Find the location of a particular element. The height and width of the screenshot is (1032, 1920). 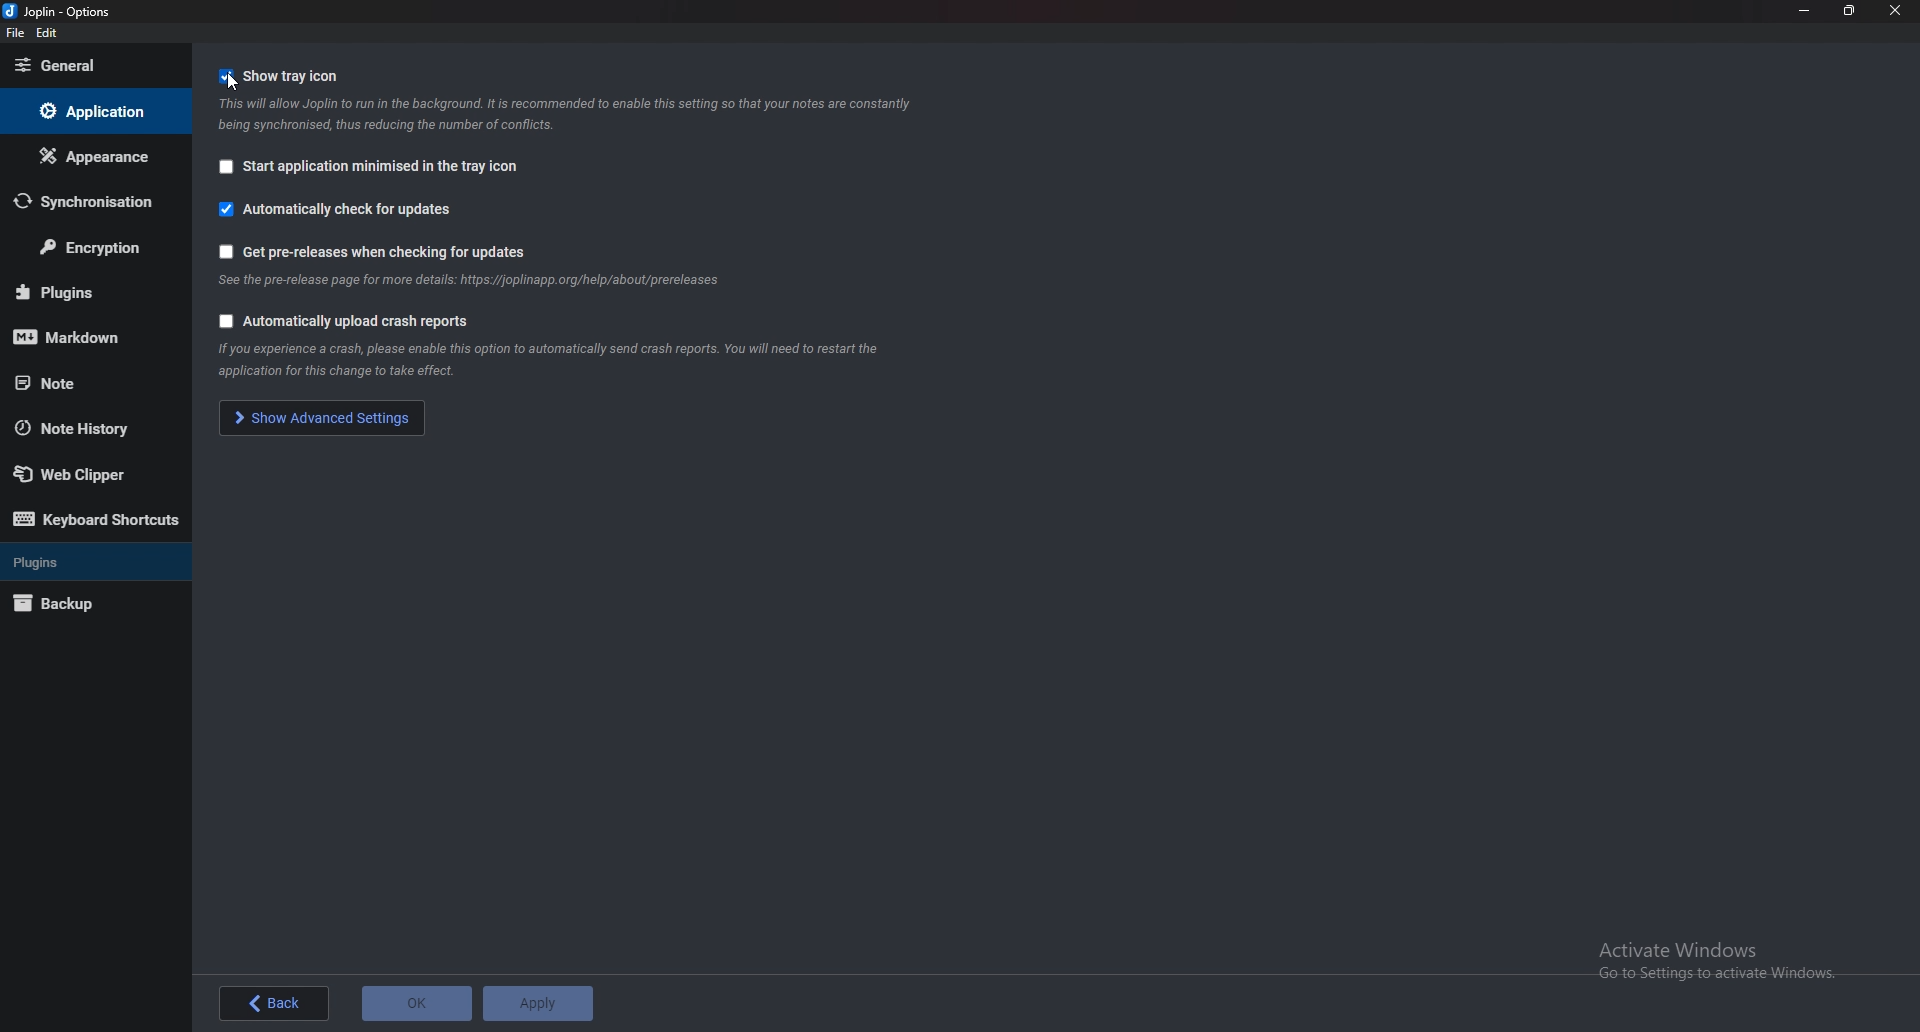

Automatically upload crash reports is located at coordinates (362, 322).